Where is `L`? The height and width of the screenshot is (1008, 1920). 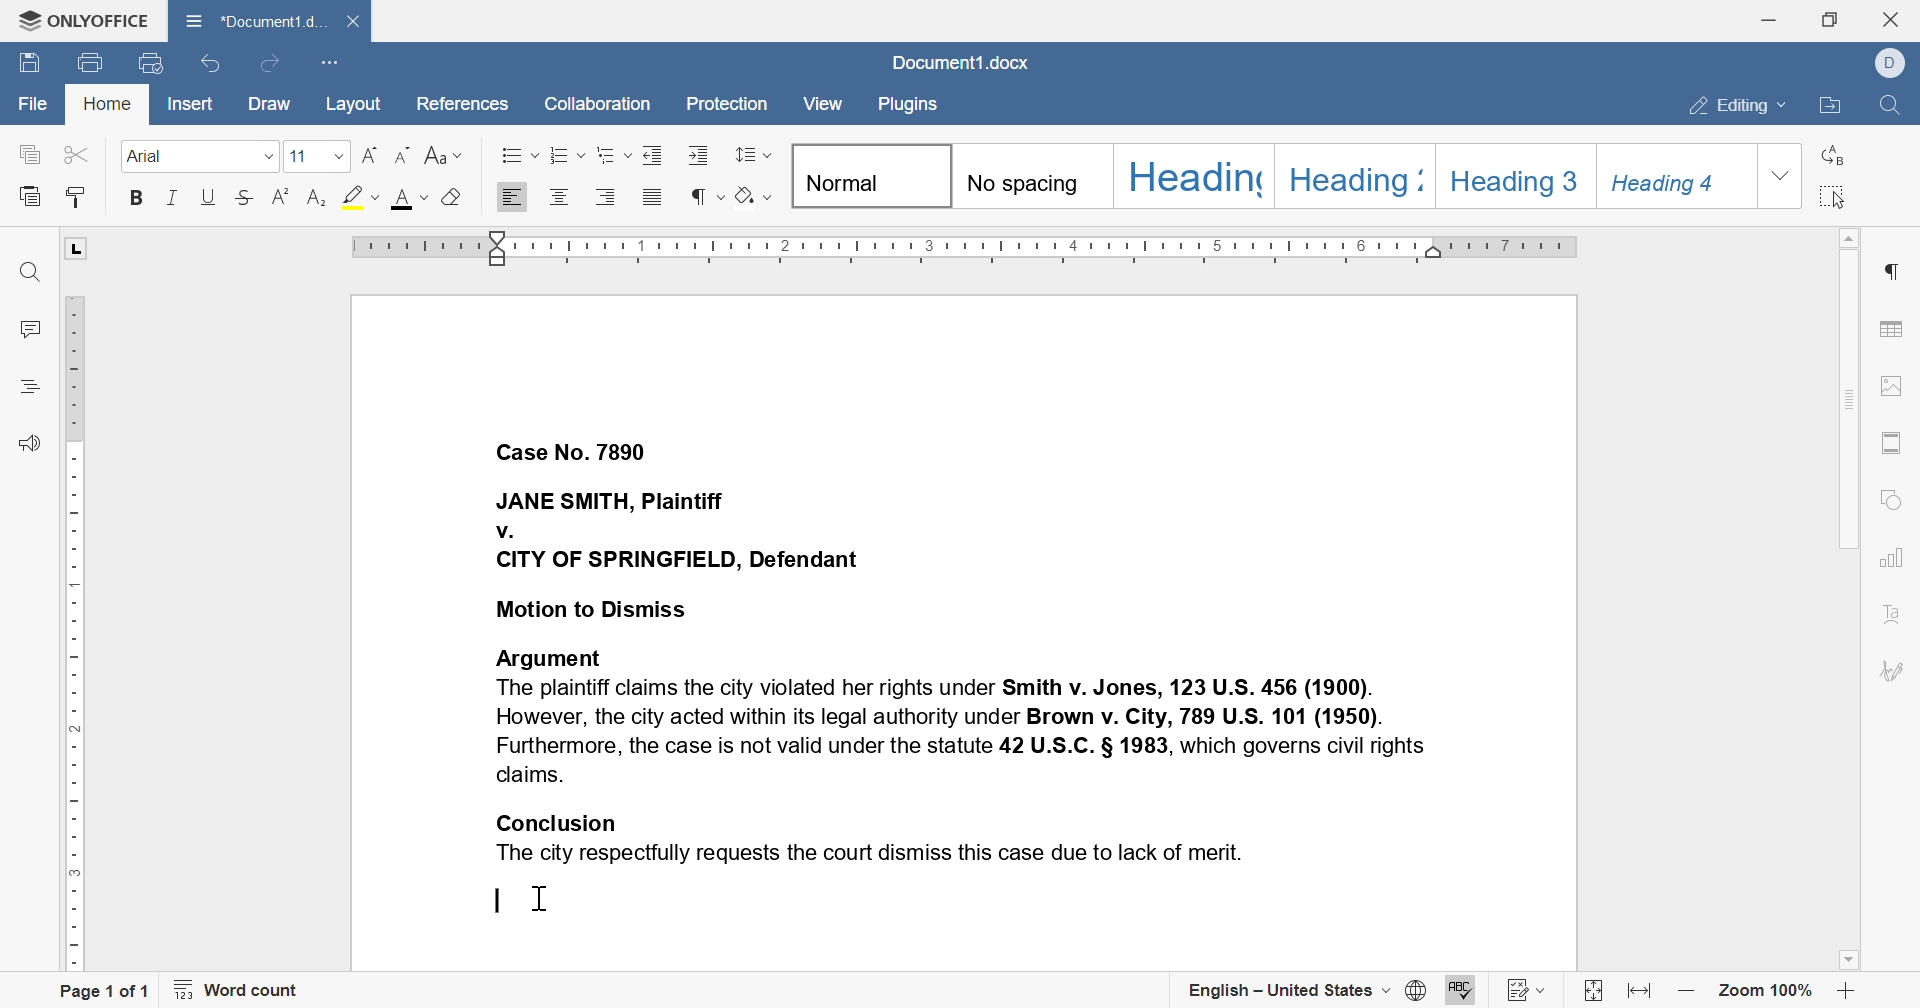 L is located at coordinates (78, 247).